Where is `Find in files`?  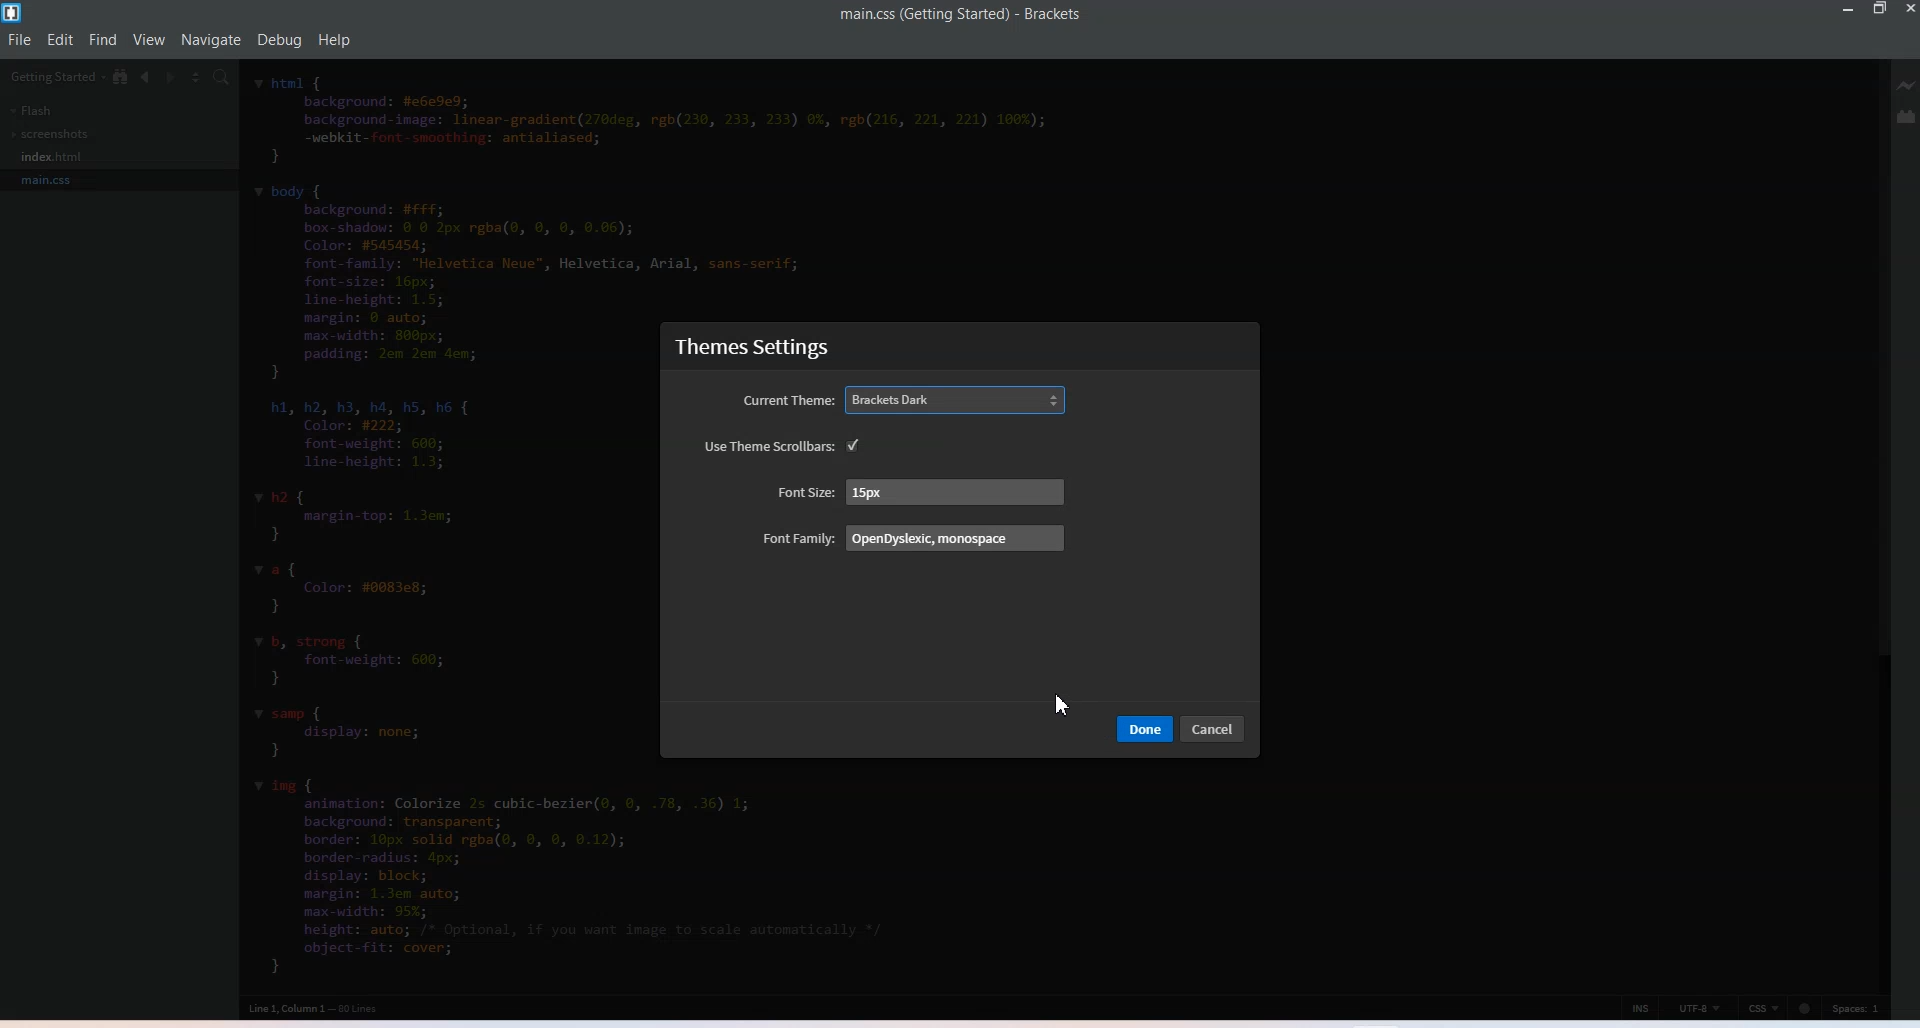
Find in files is located at coordinates (223, 79).